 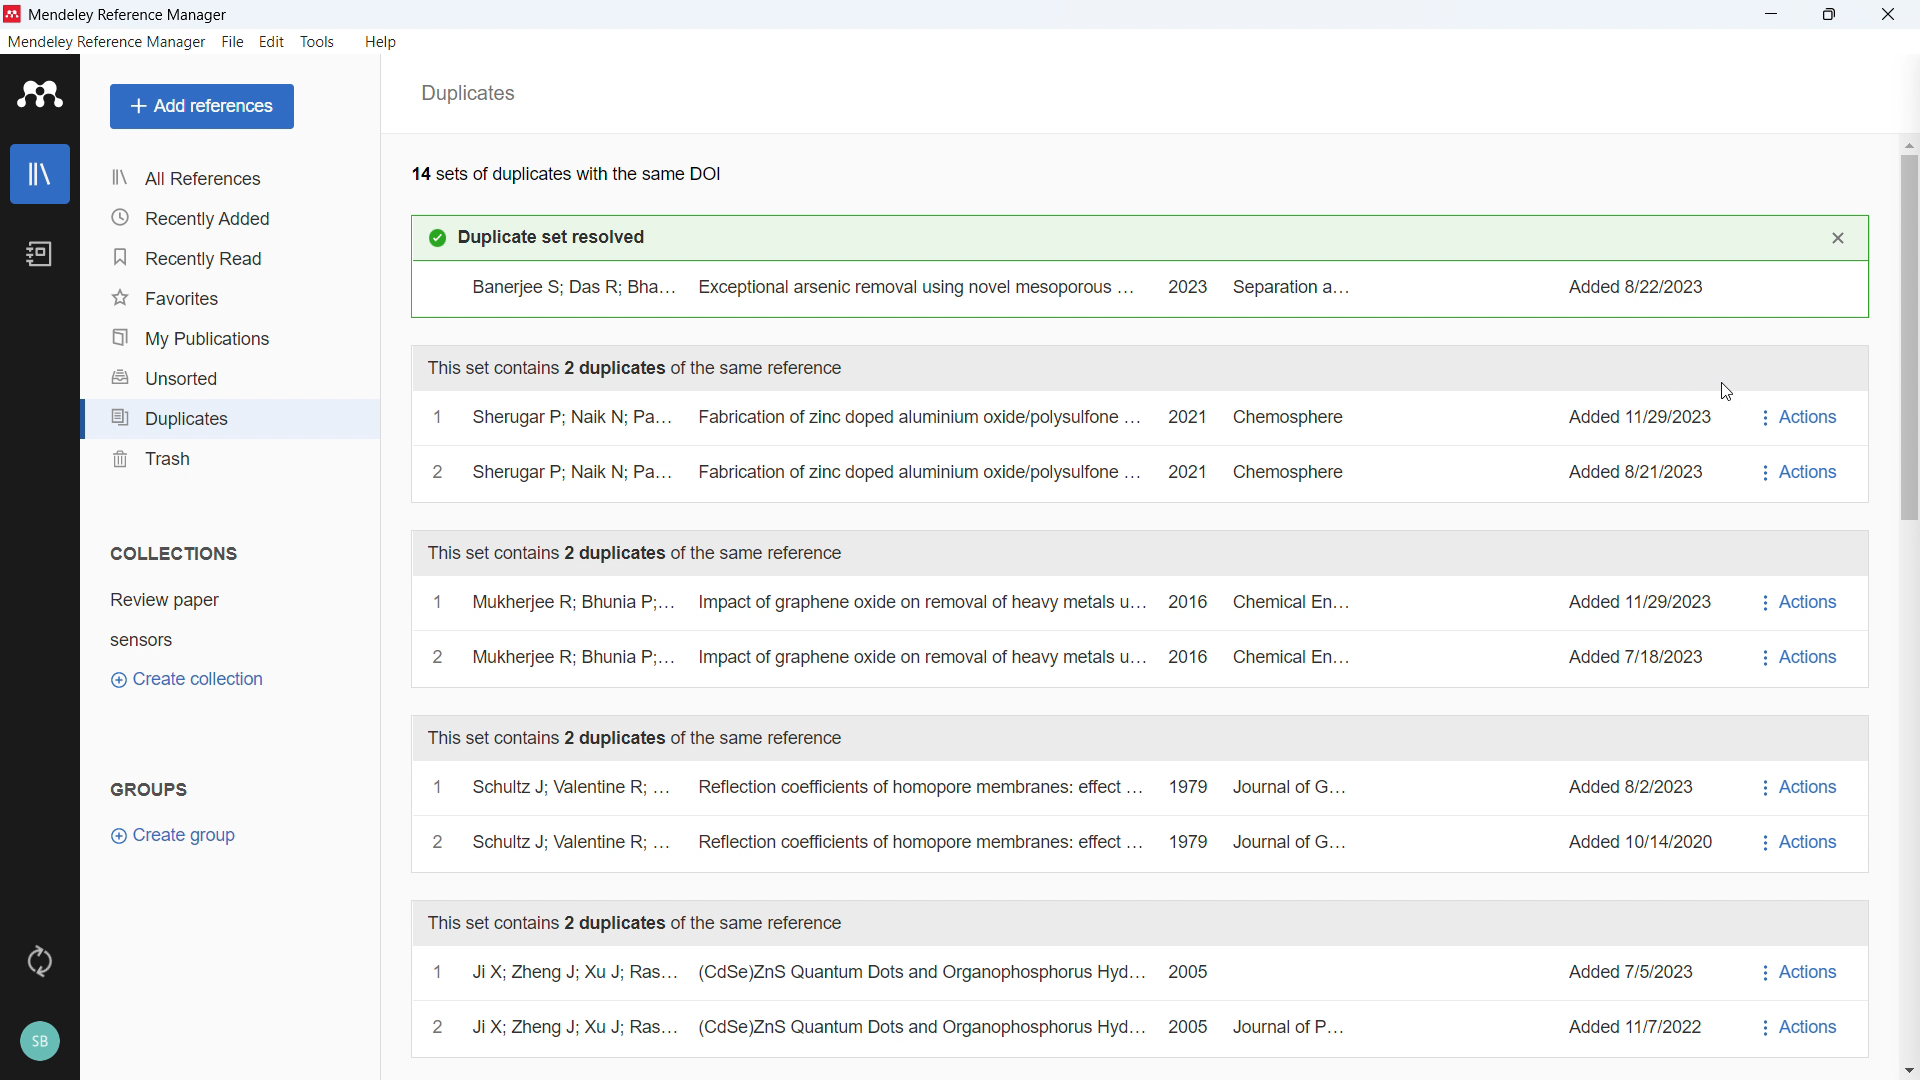 I want to click on Set of duplicates , so click(x=893, y=1001).